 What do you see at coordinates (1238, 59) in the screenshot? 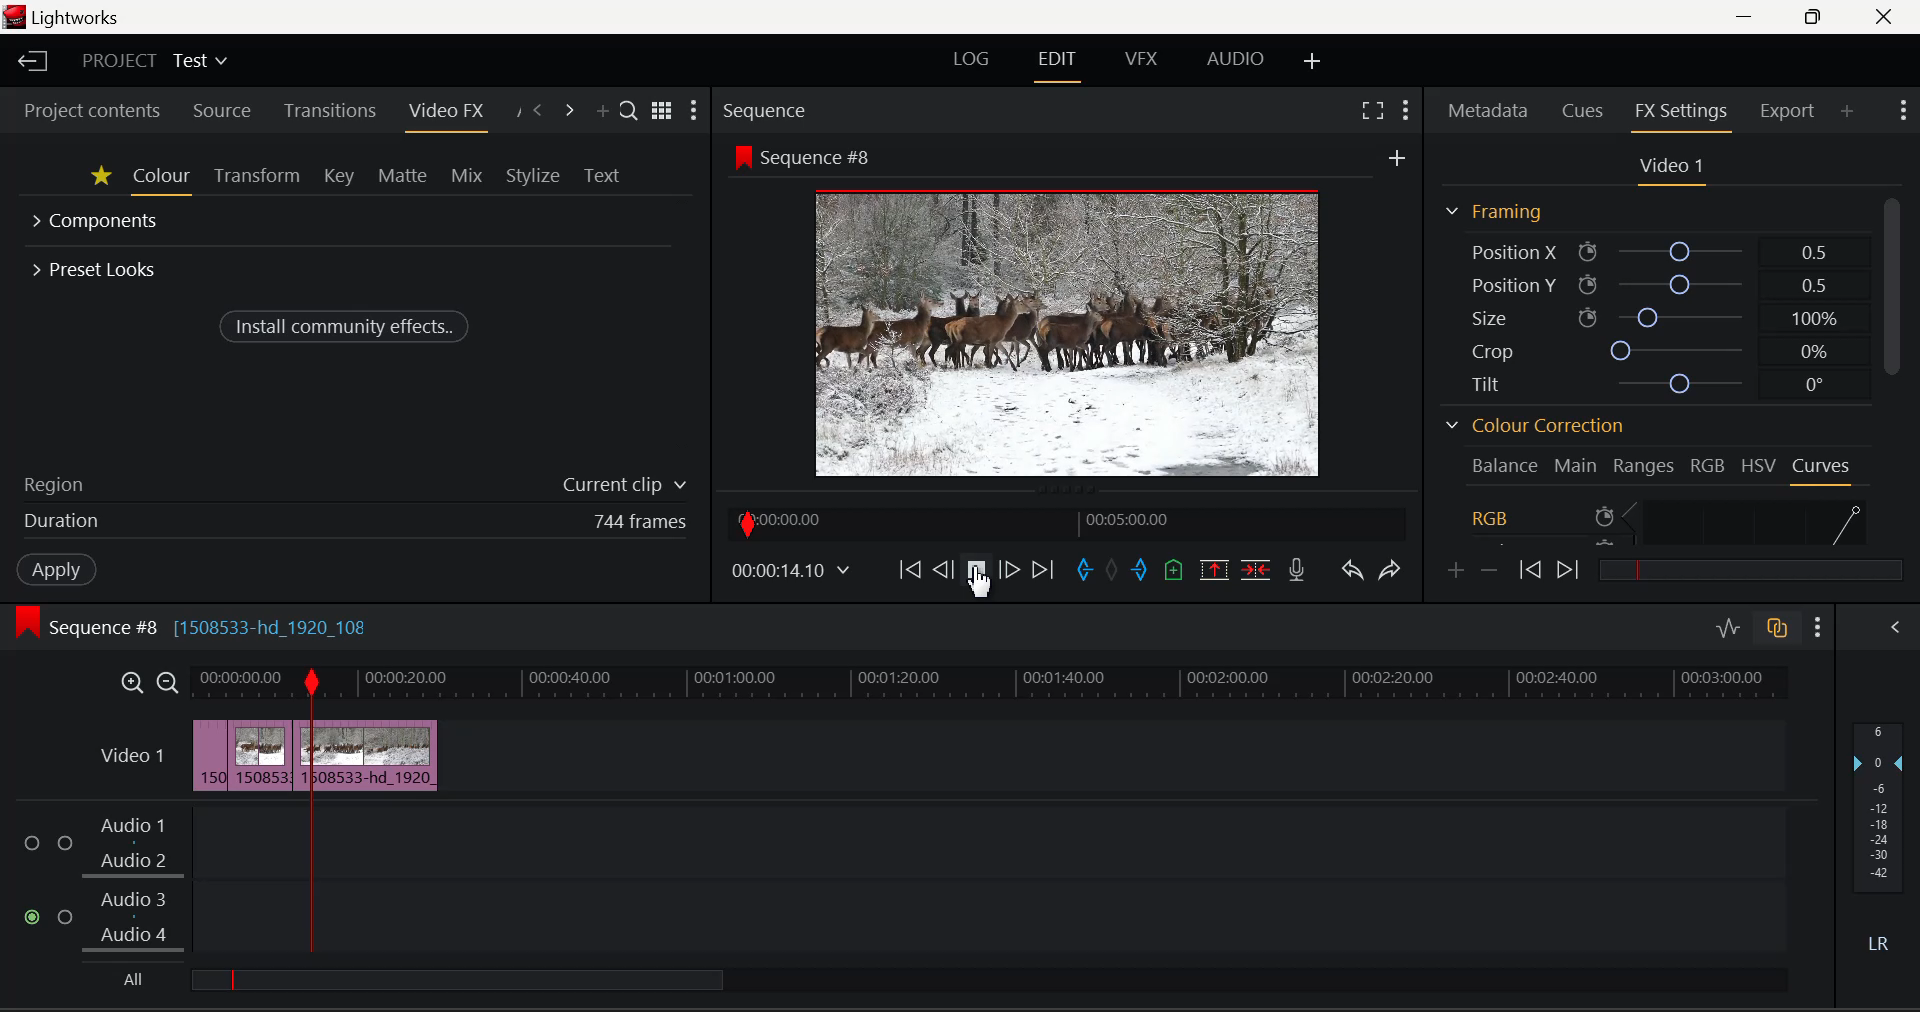
I see `AUDIO Layout` at bounding box center [1238, 59].